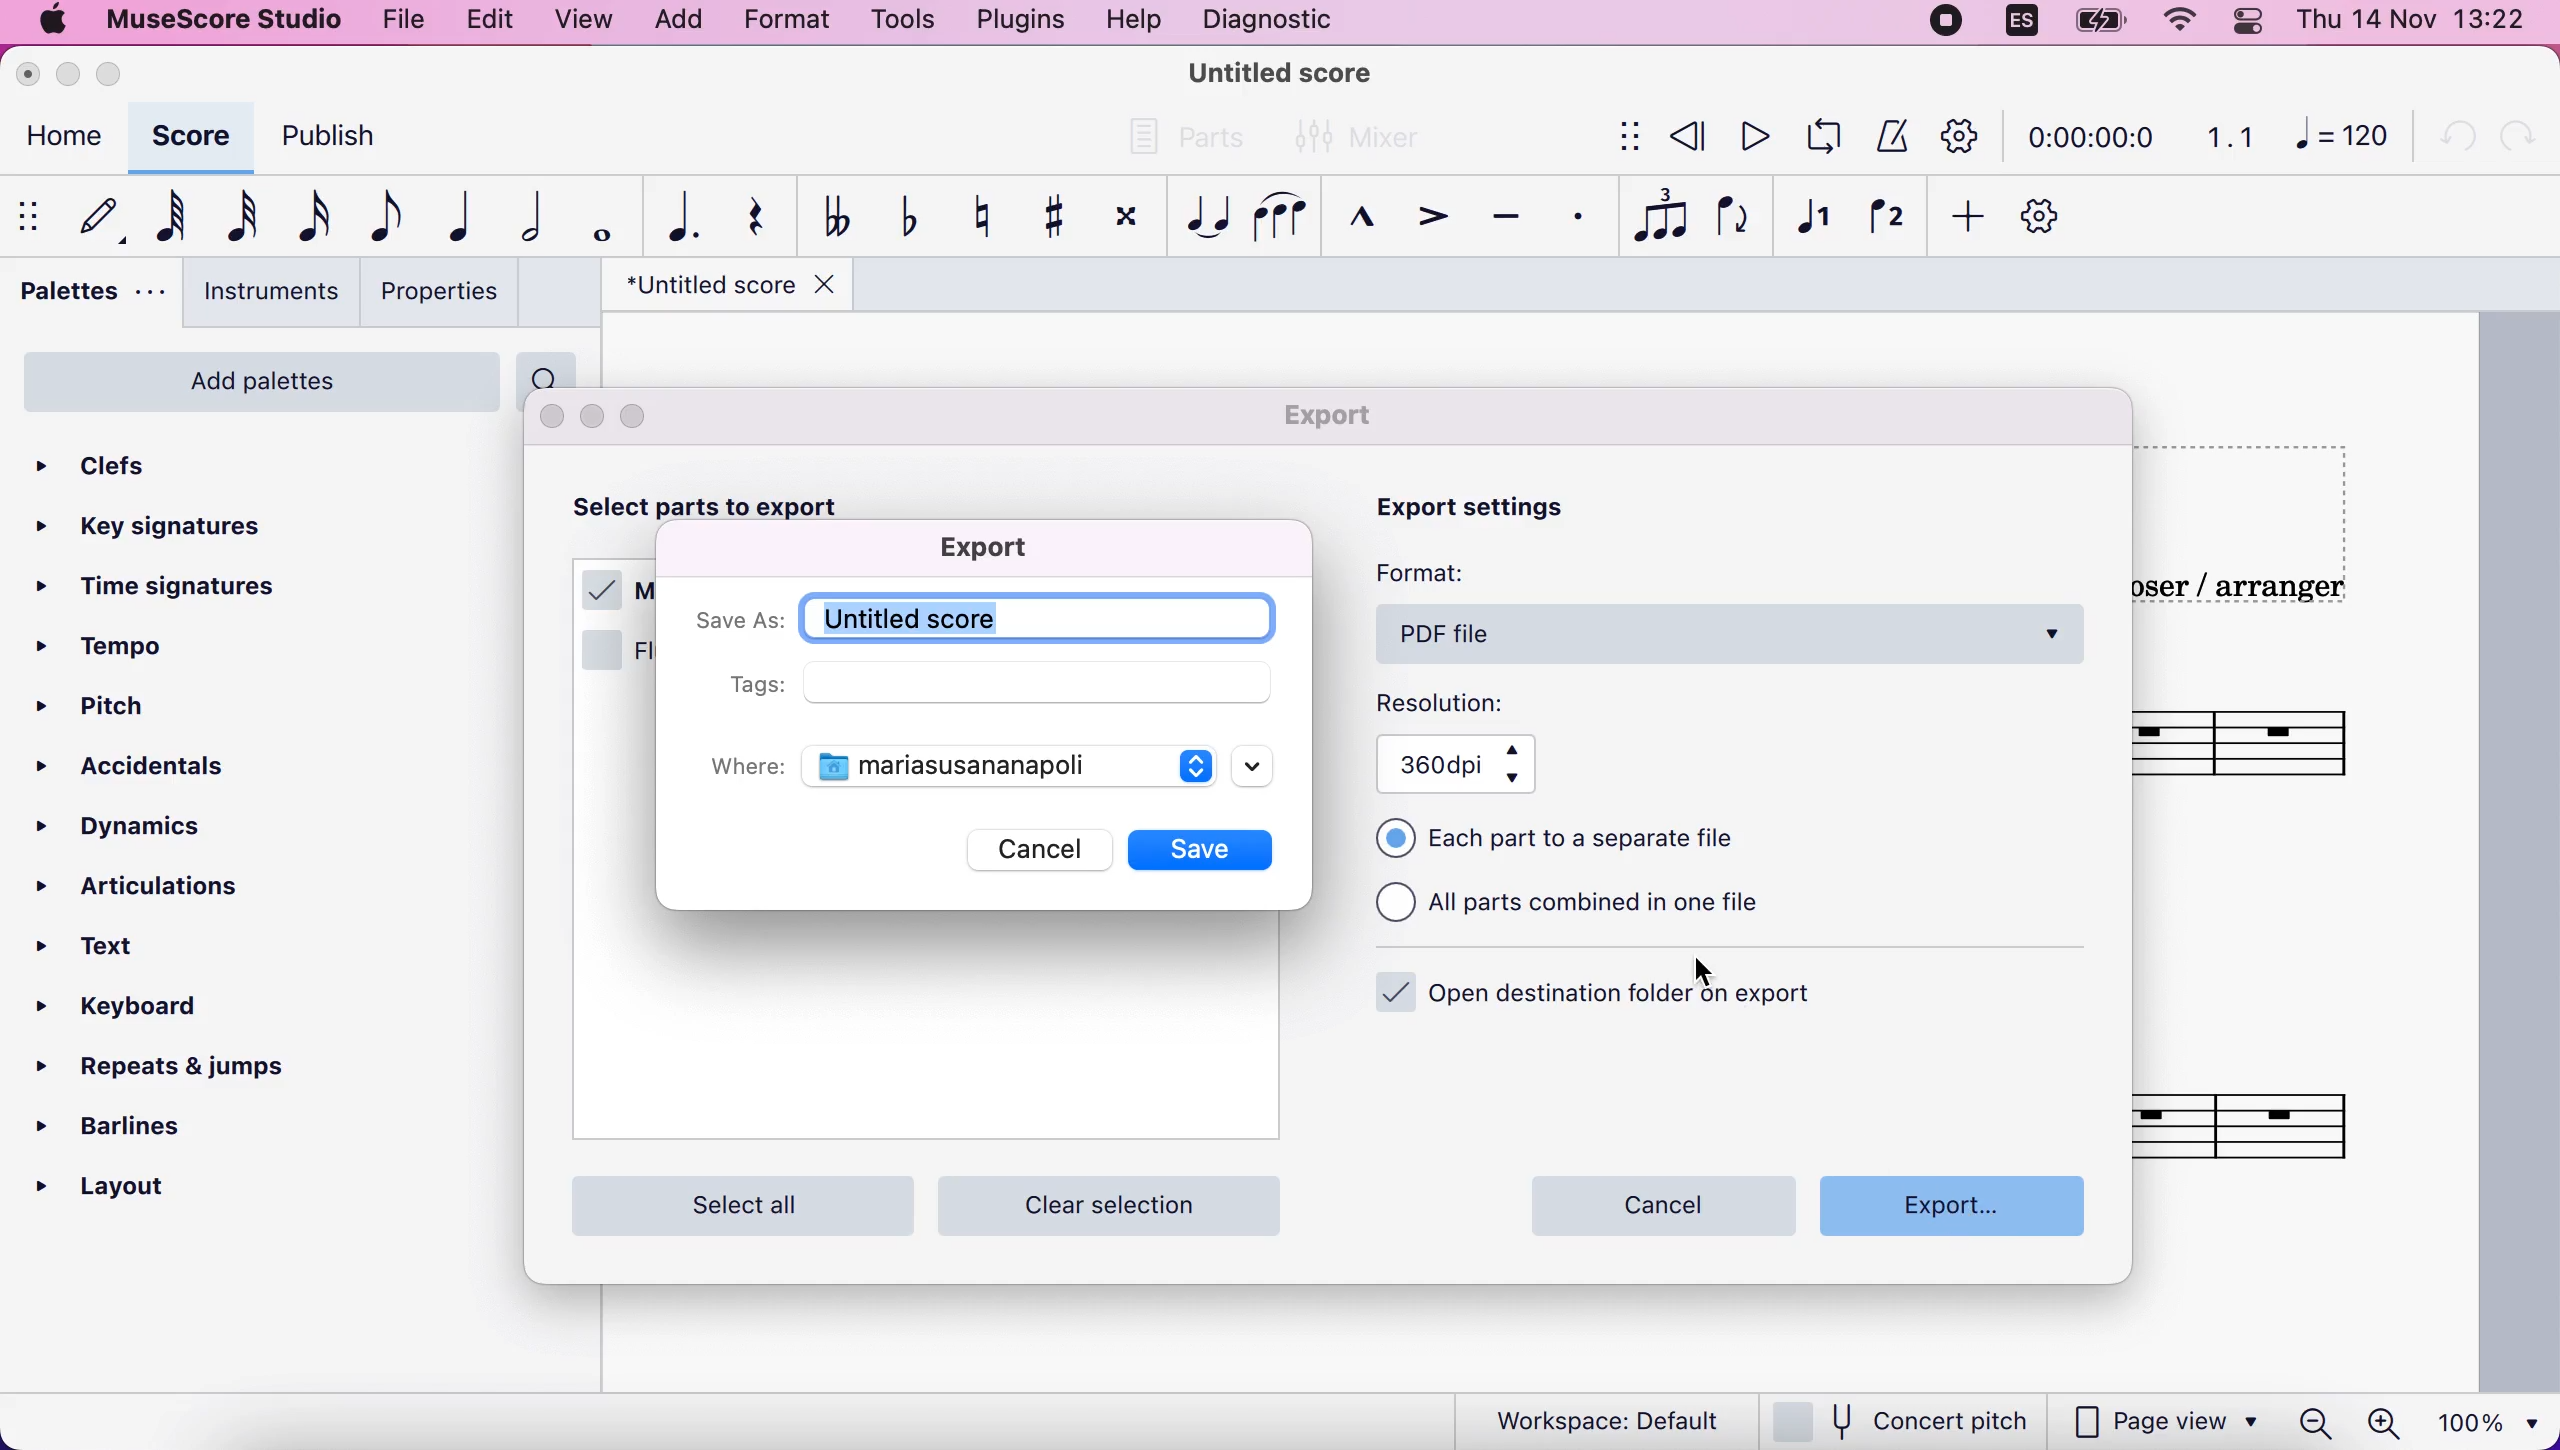 The height and width of the screenshot is (1450, 2560). What do you see at coordinates (381, 218) in the screenshot?
I see `eight note` at bounding box center [381, 218].